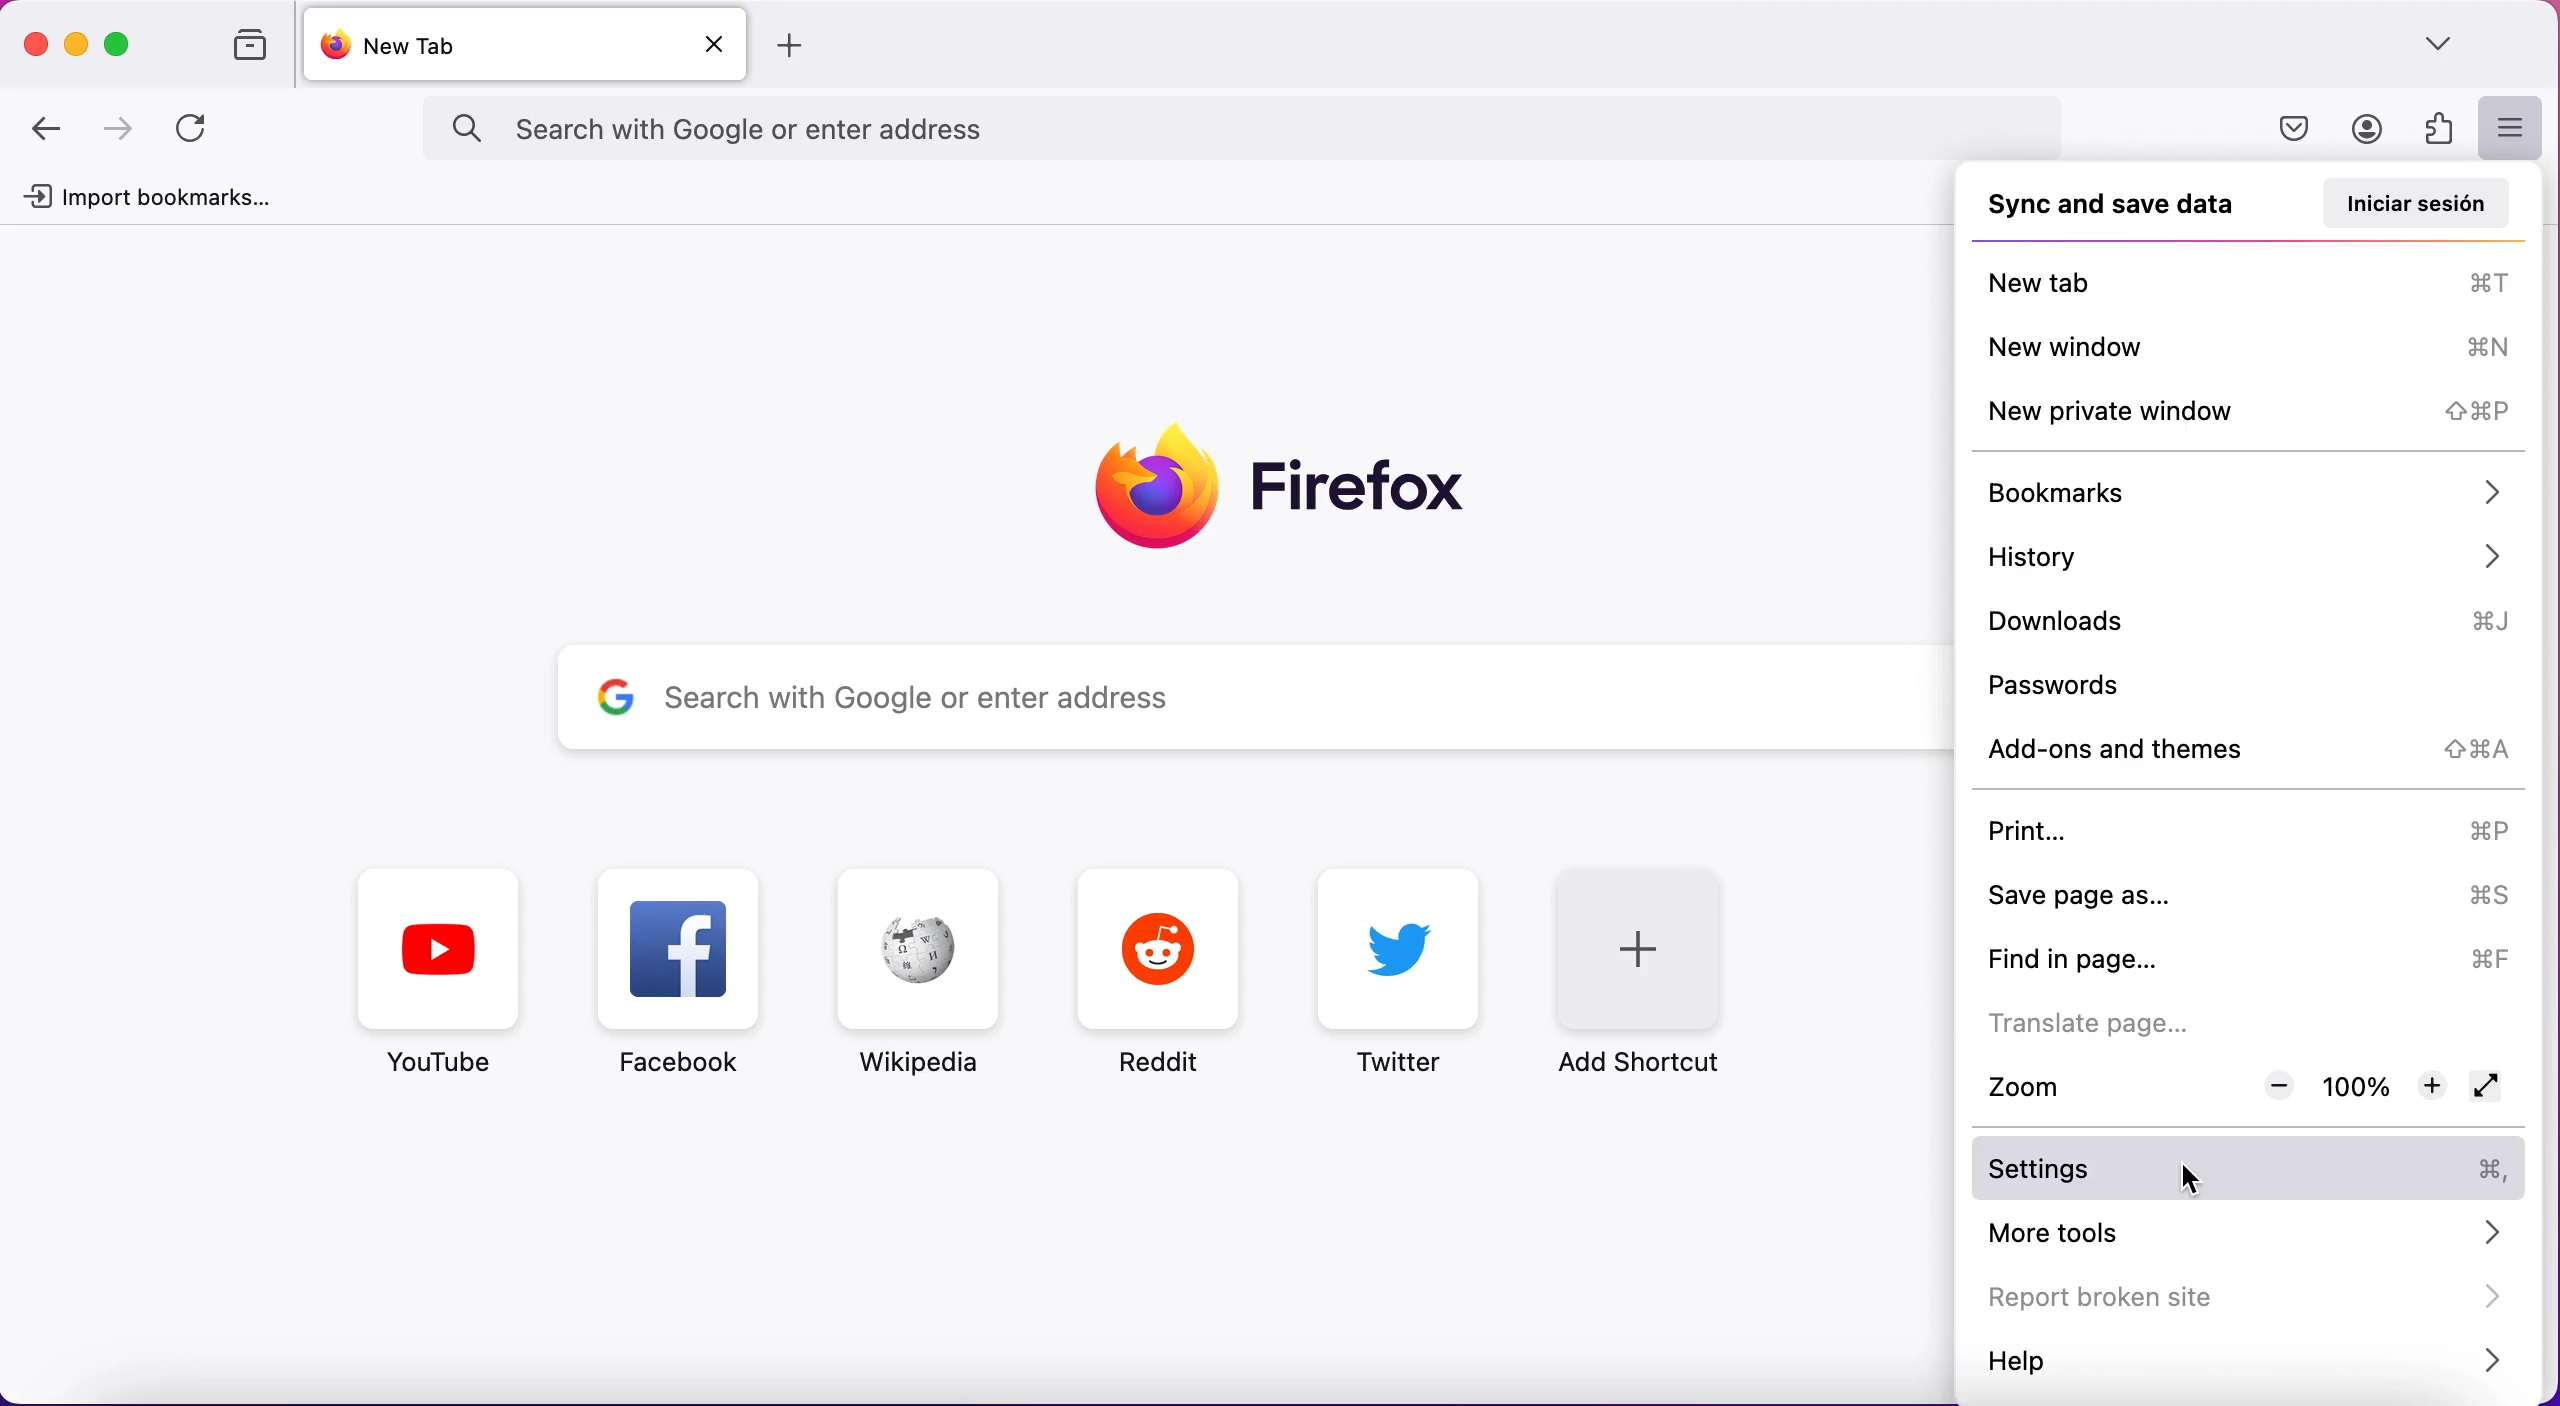 The image size is (2560, 1406). I want to click on sync and save data, so click(2112, 207).